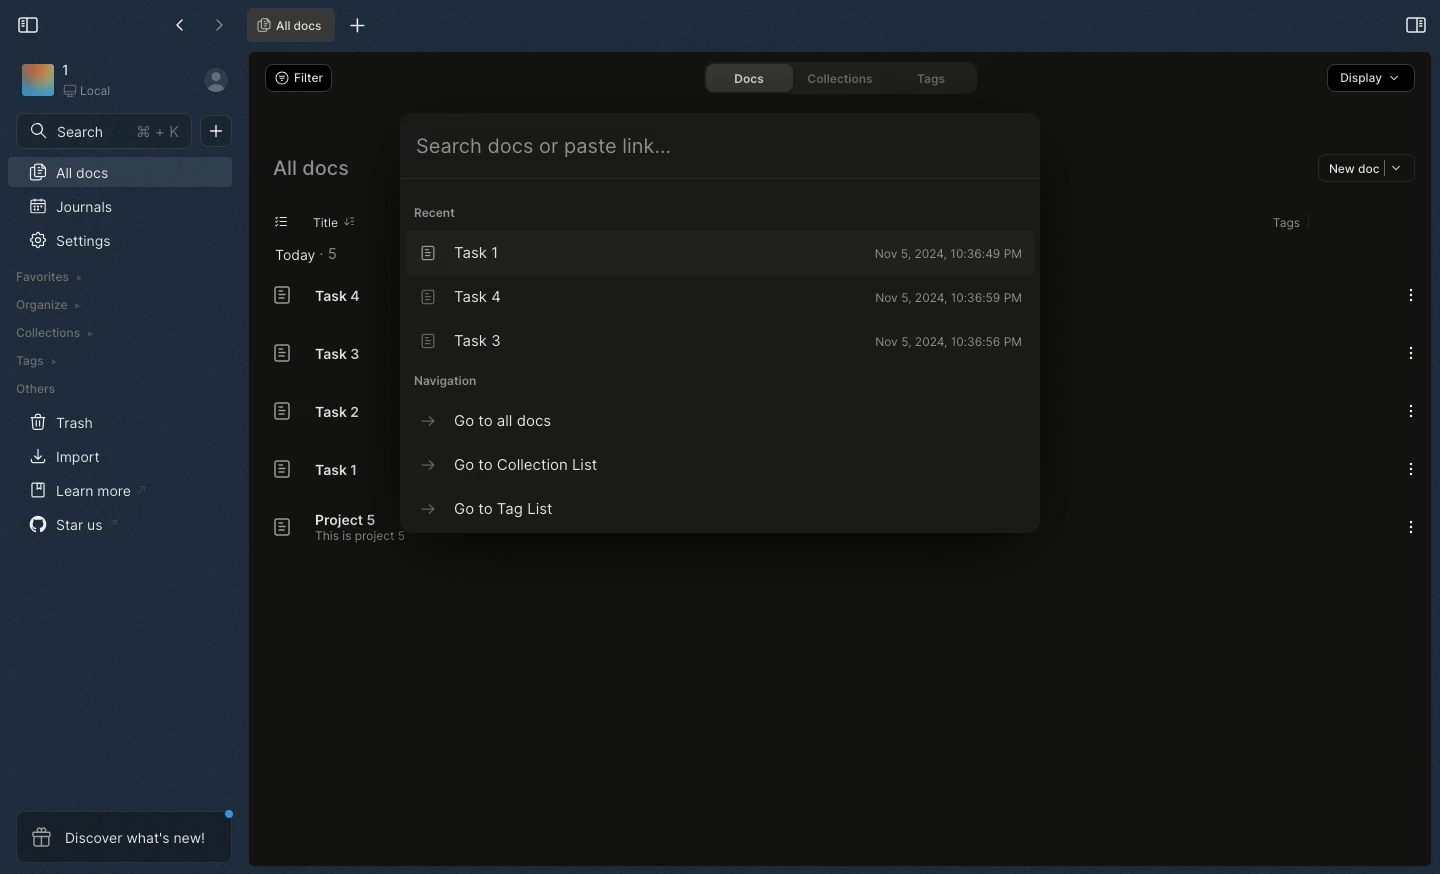 This screenshot has width=1440, height=874. What do you see at coordinates (67, 524) in the screenshot?
I see `Star us` at bounding box center [67, 524].